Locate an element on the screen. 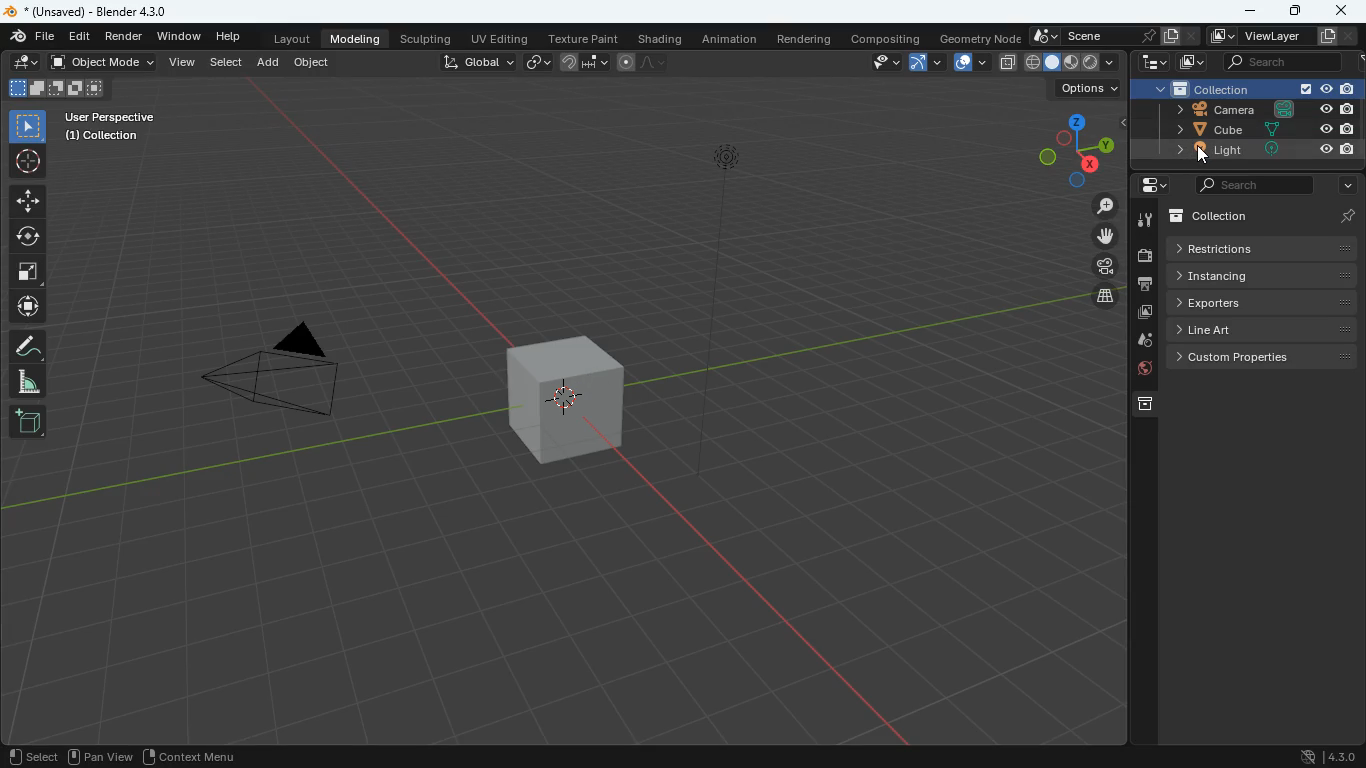 This screenshot has width=1366, height=768. pan view is located at coordinates (102, 756).